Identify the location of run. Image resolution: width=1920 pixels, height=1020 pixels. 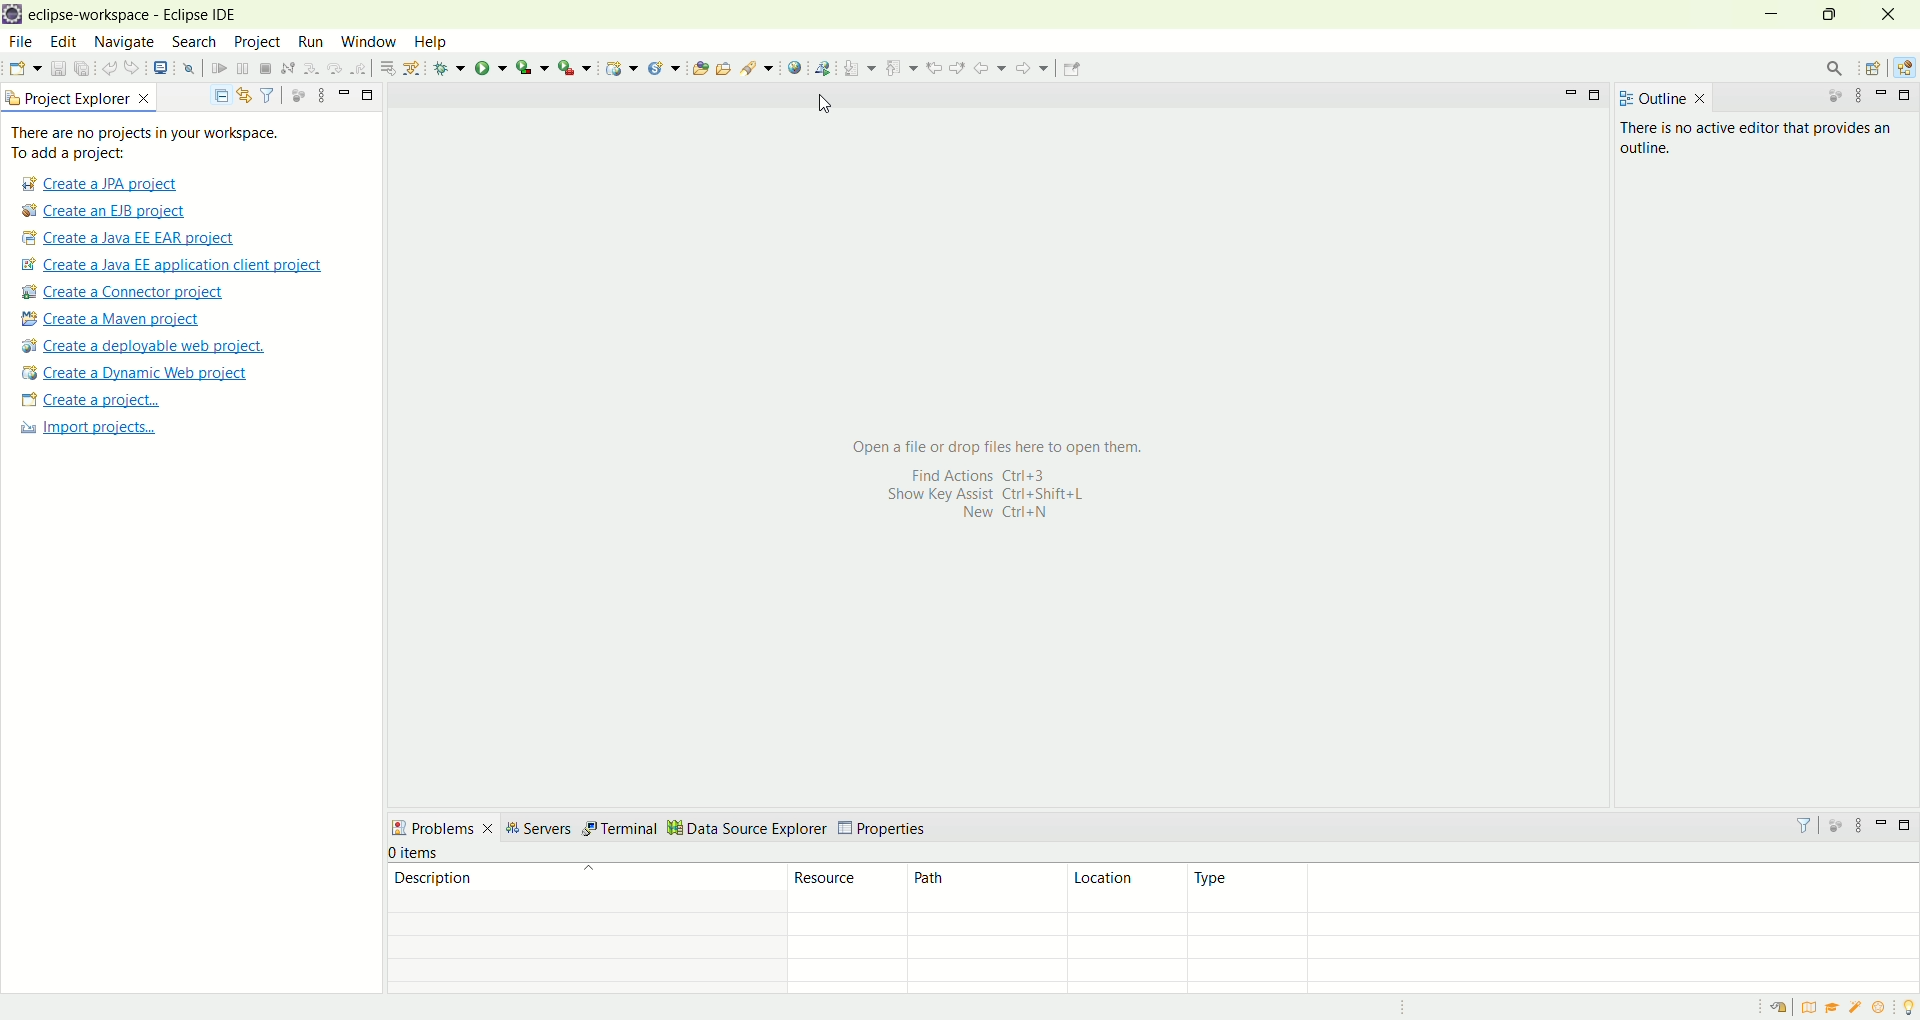
(308, 41).